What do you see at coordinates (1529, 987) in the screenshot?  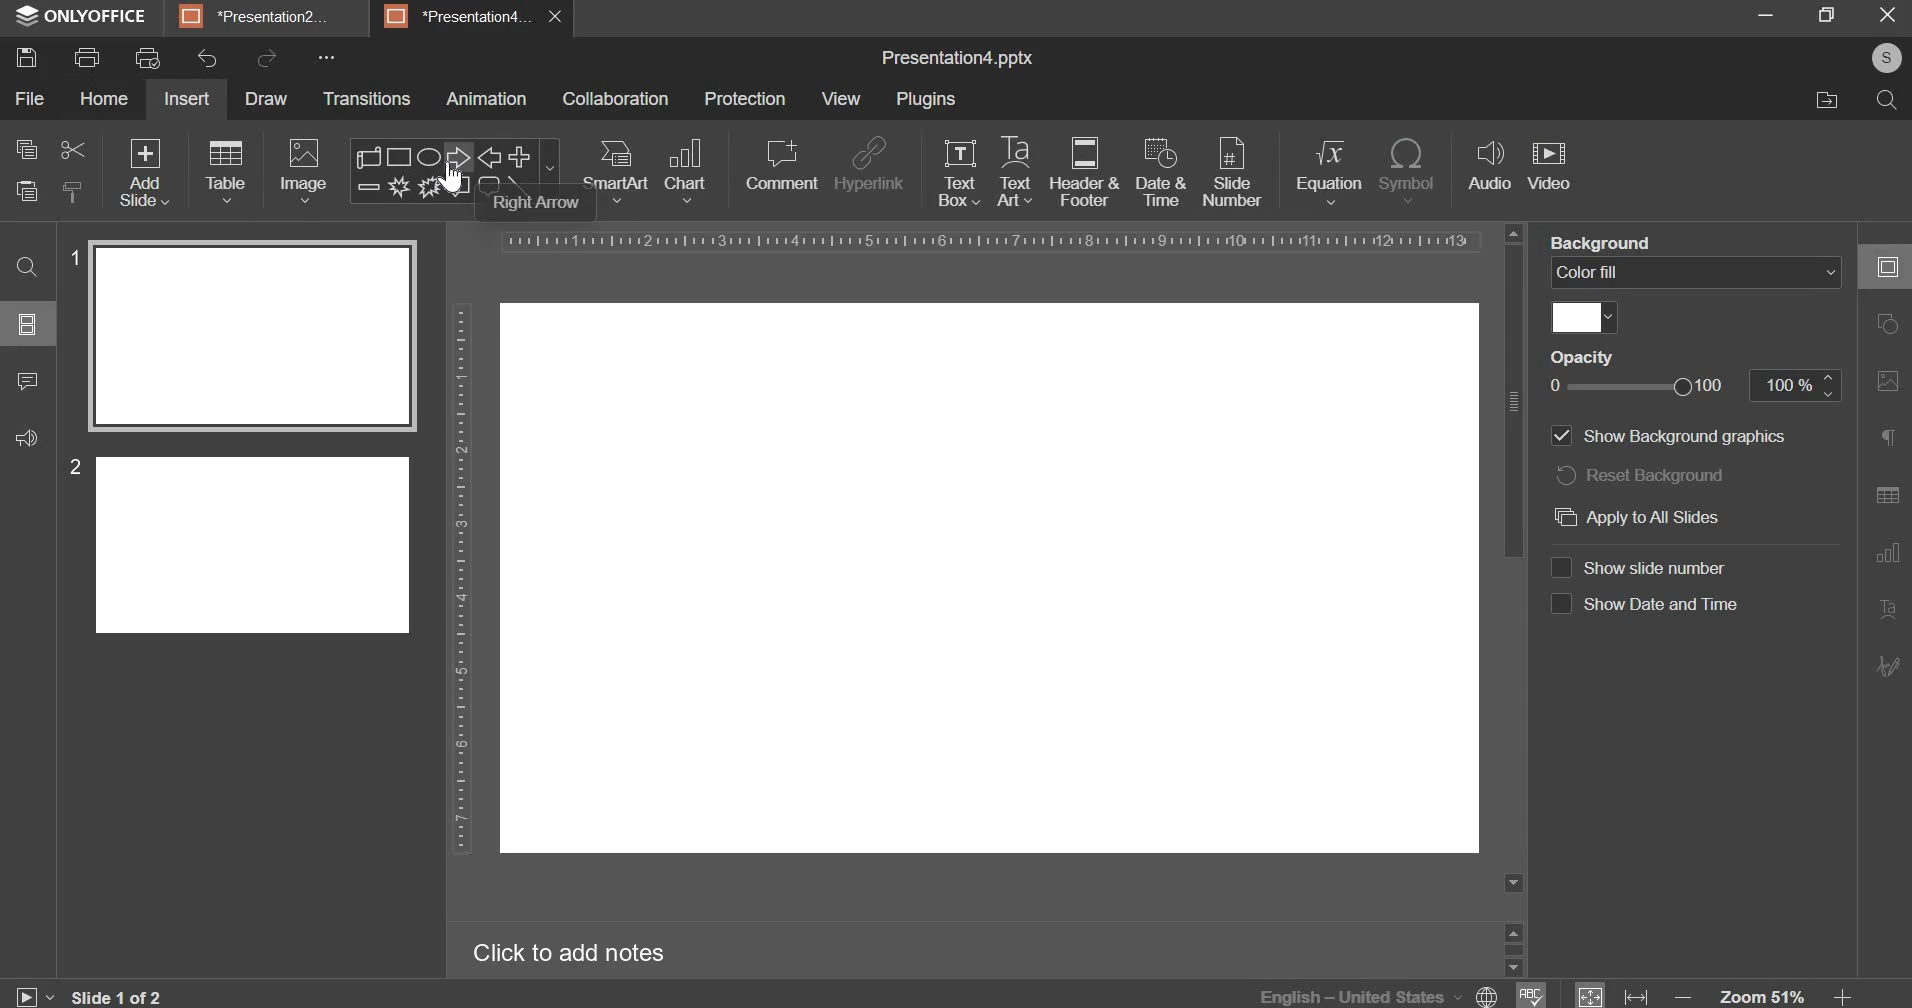 I see `spelling` at bounding box center [1529, 987].